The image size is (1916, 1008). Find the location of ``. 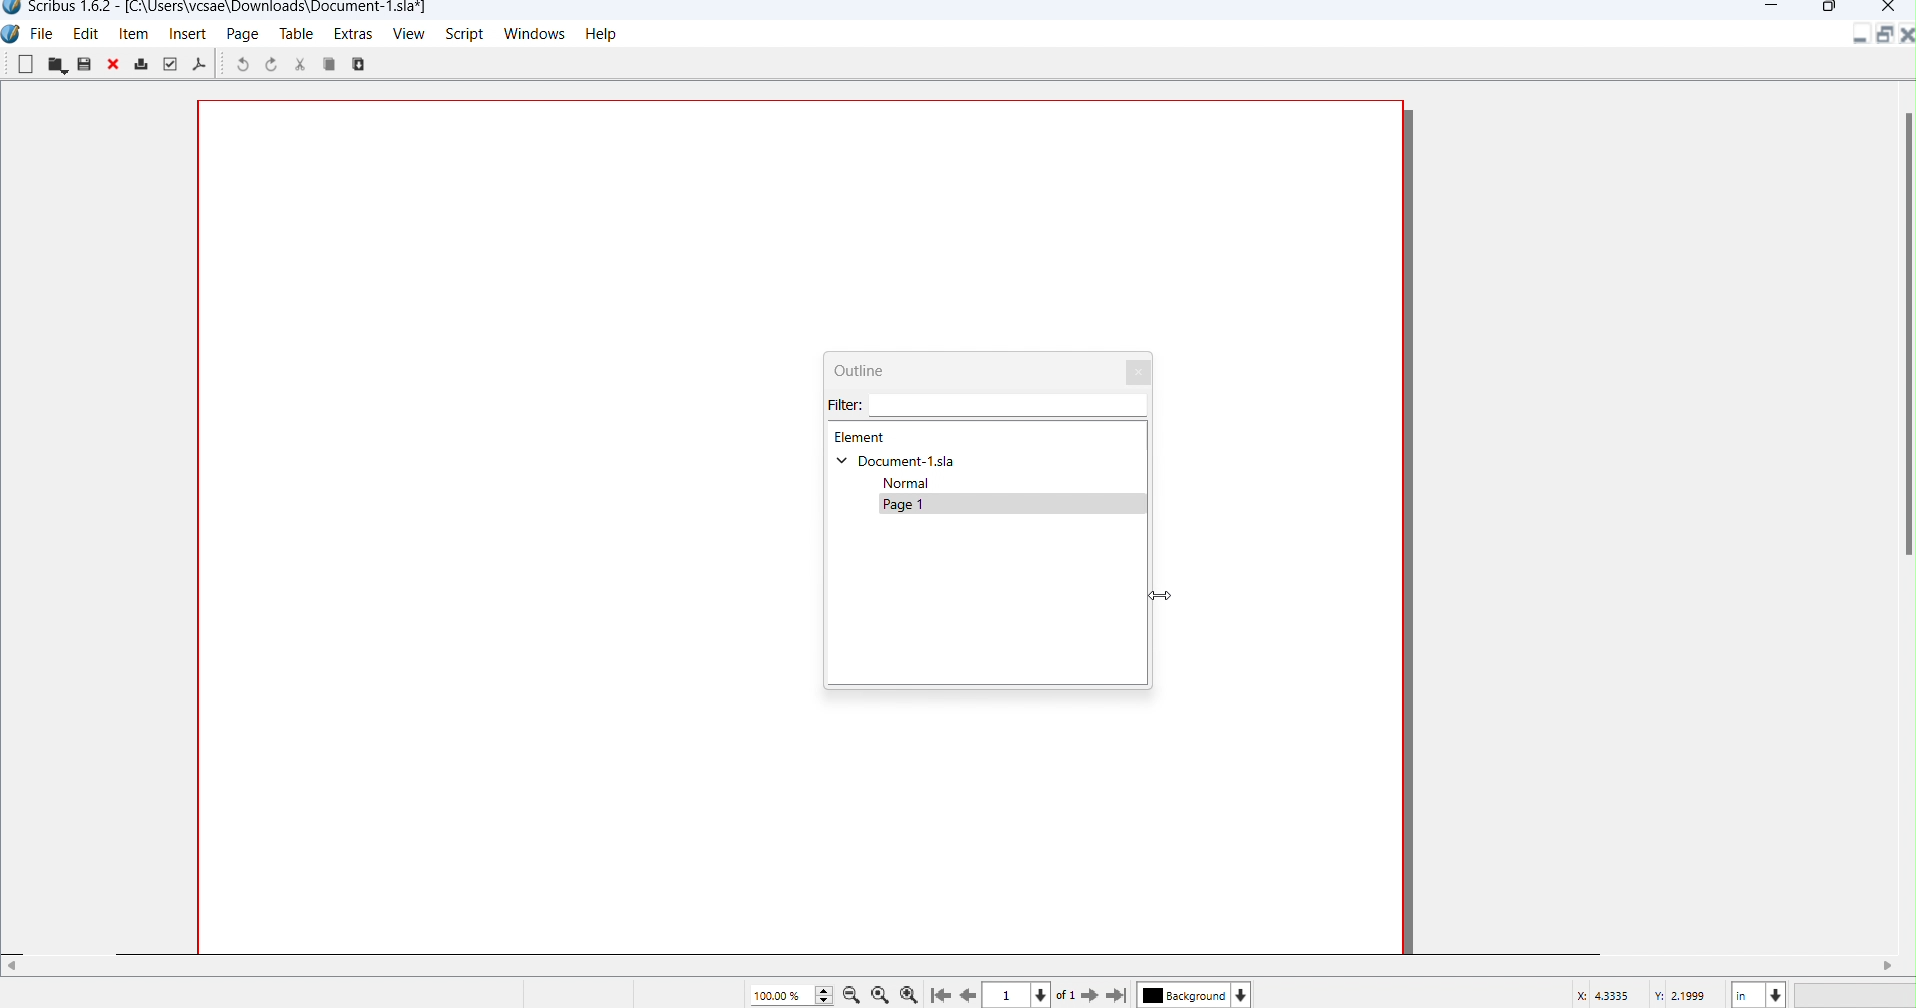

 is located at coordinates (359, 35).